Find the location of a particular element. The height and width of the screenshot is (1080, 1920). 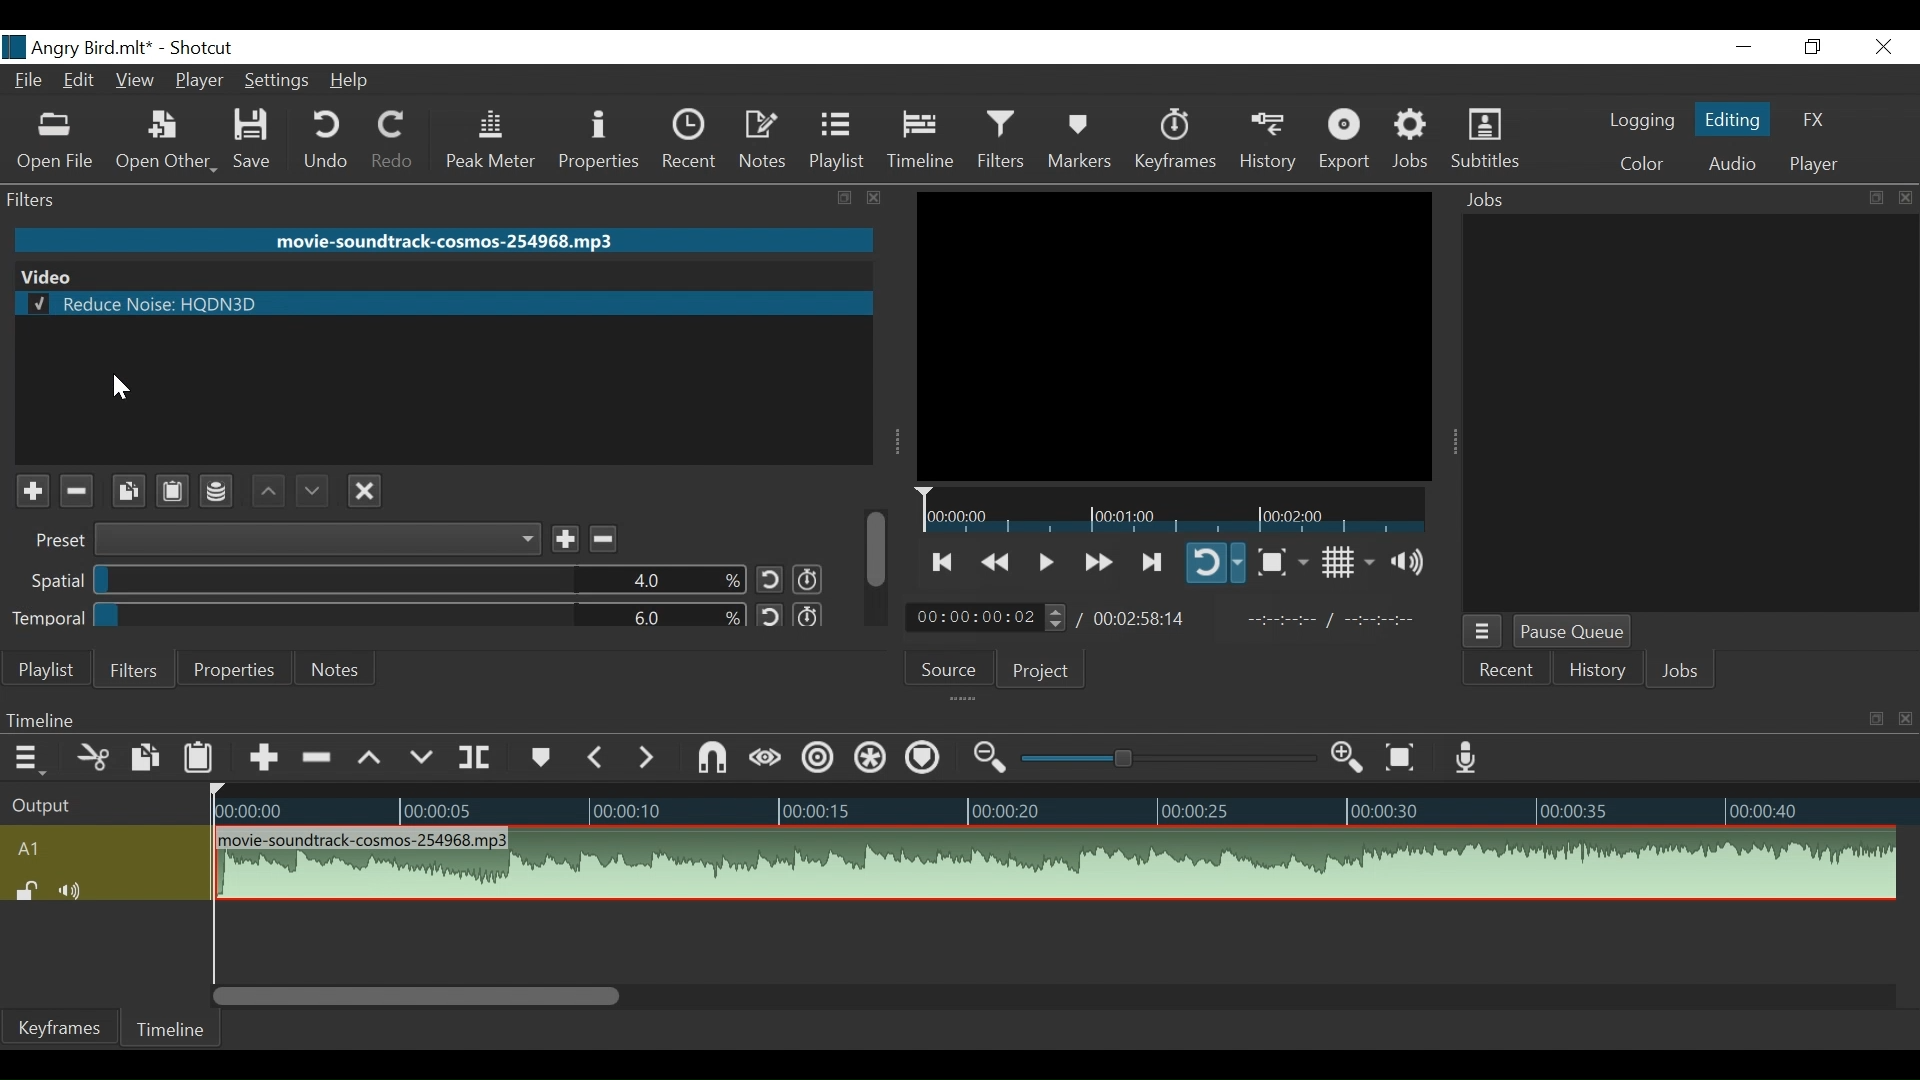

Markers is located at coordinates (1079, 139).